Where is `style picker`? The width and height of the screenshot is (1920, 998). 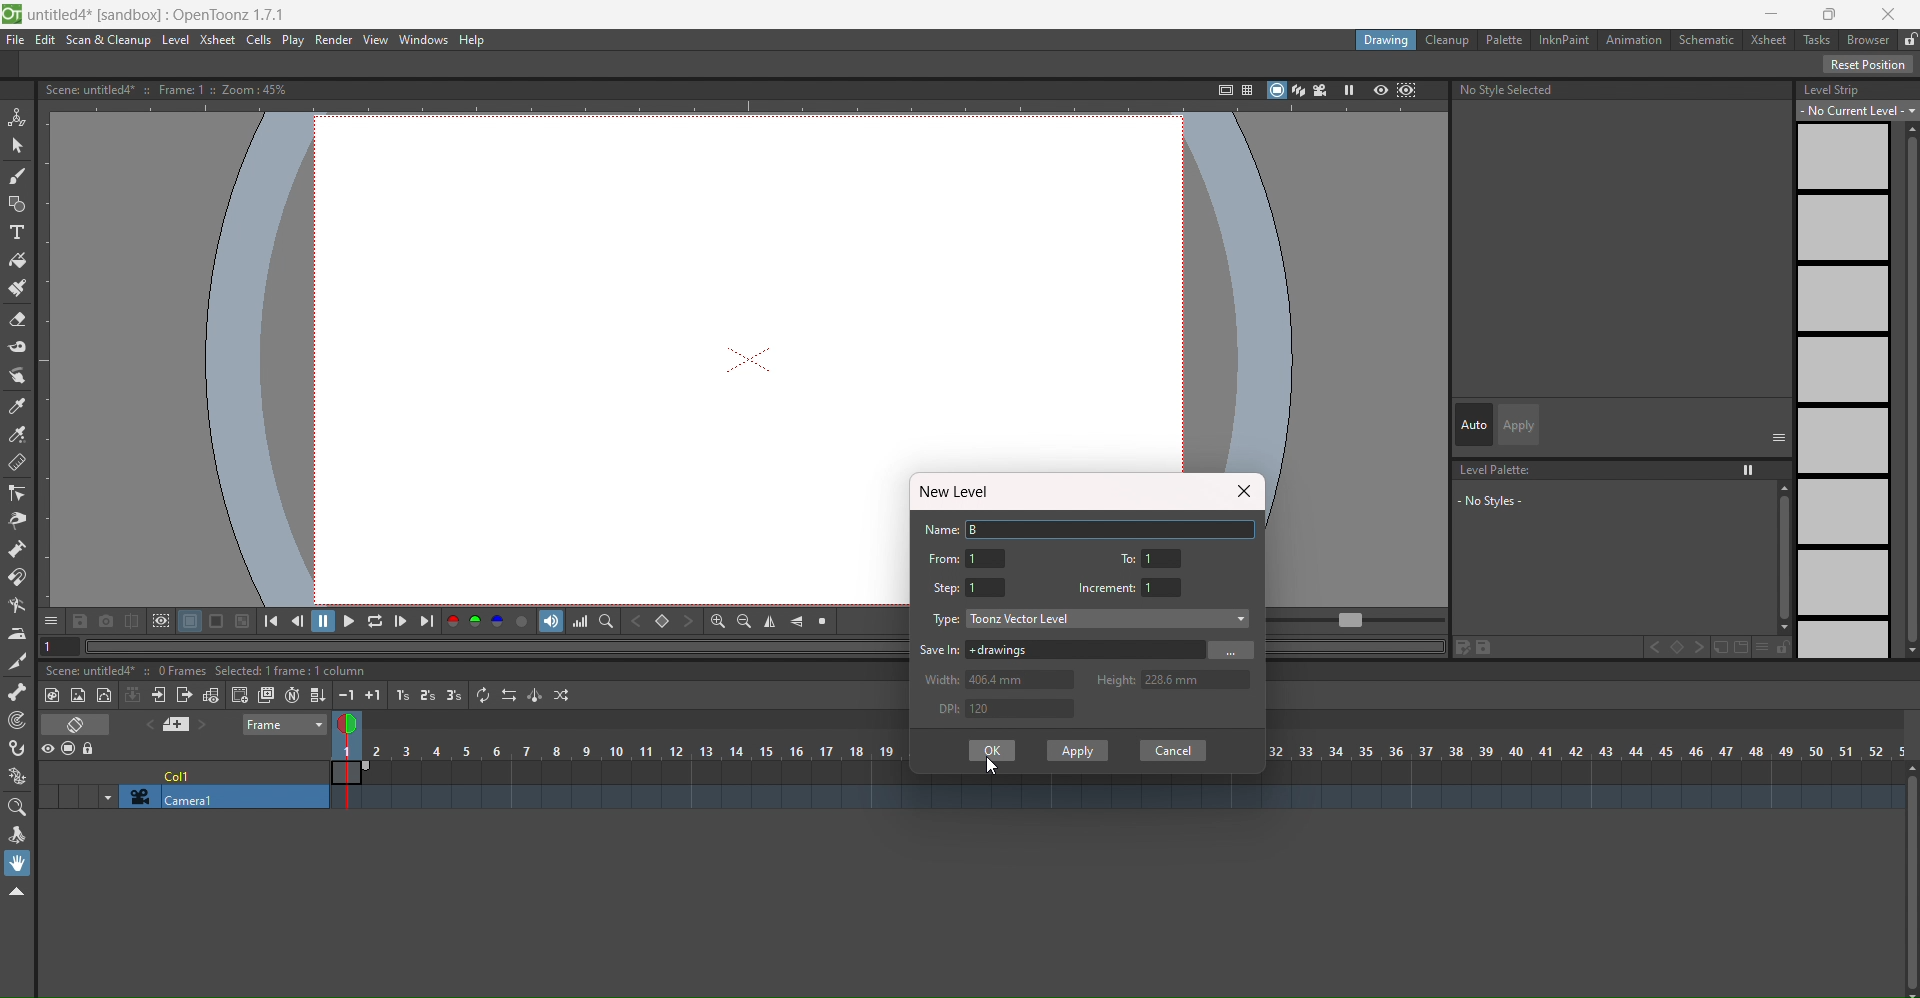 style picker is located at coordinates (19, 407).